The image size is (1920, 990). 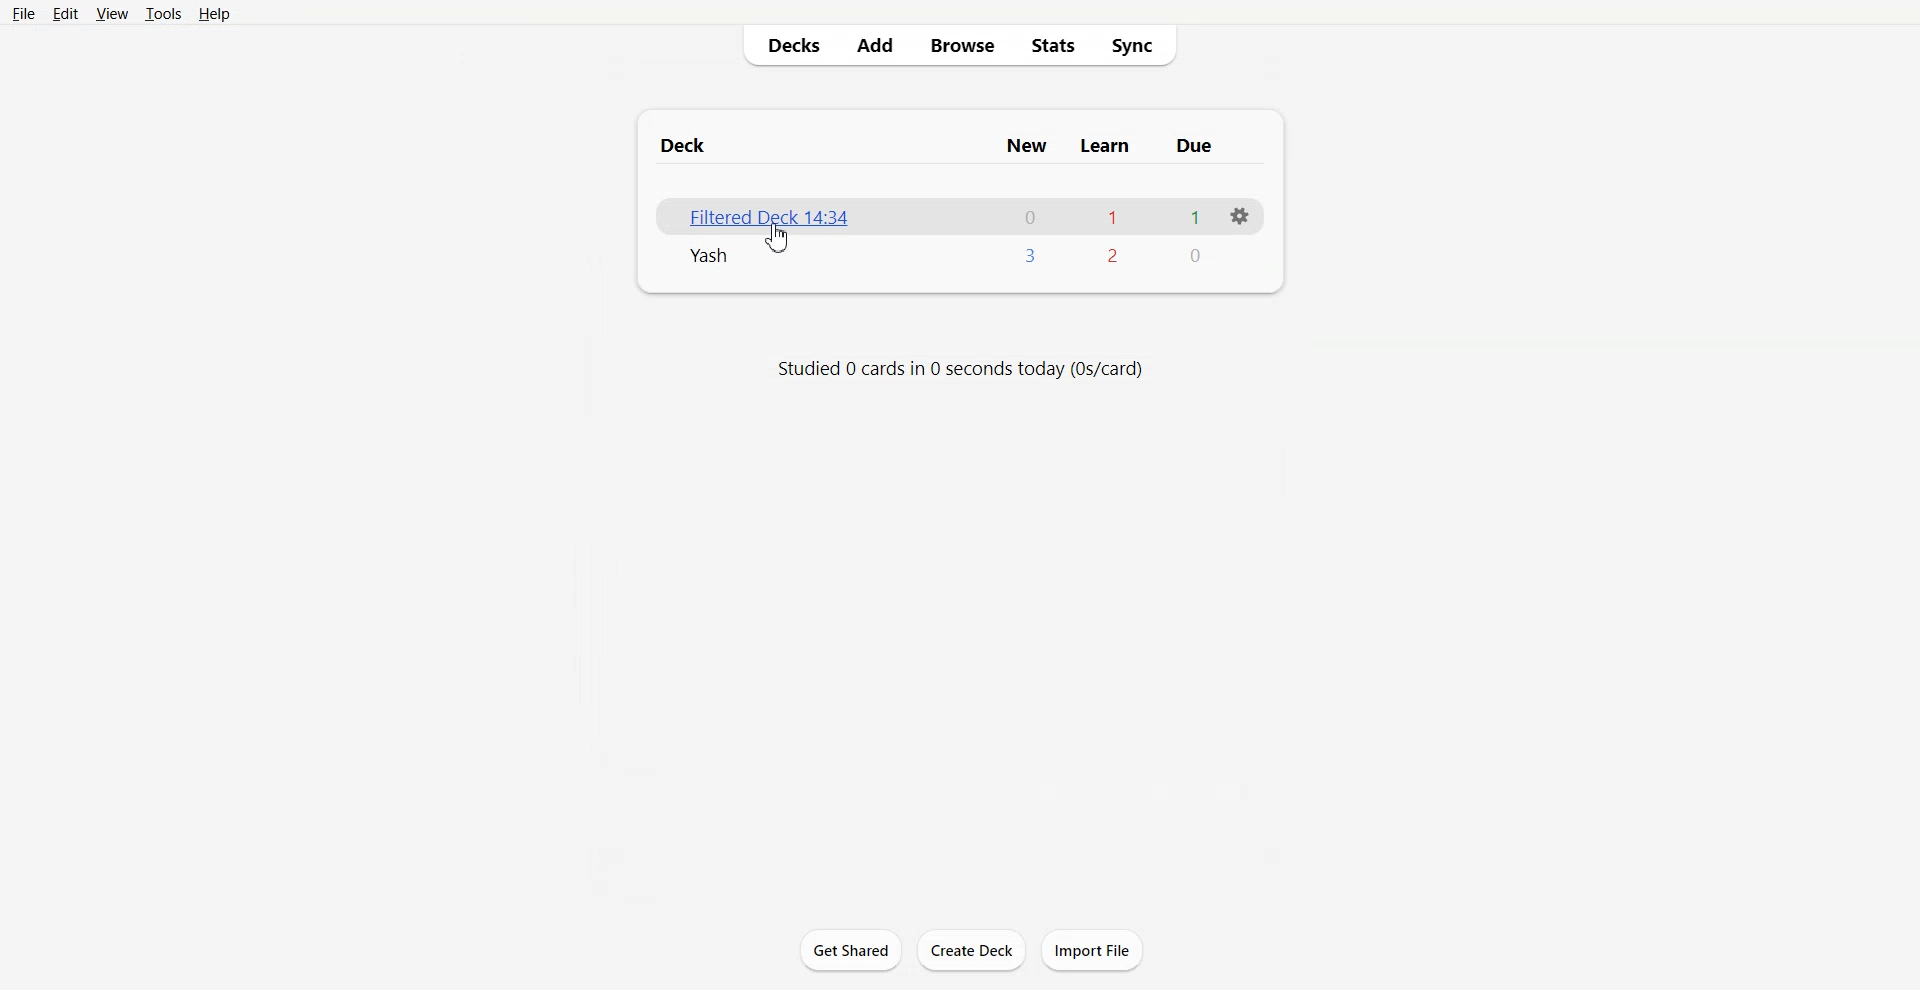 What do you see at coordinates (705, 257) in the screenshot?
I see `Deck File` at bounding box center [705, 257].